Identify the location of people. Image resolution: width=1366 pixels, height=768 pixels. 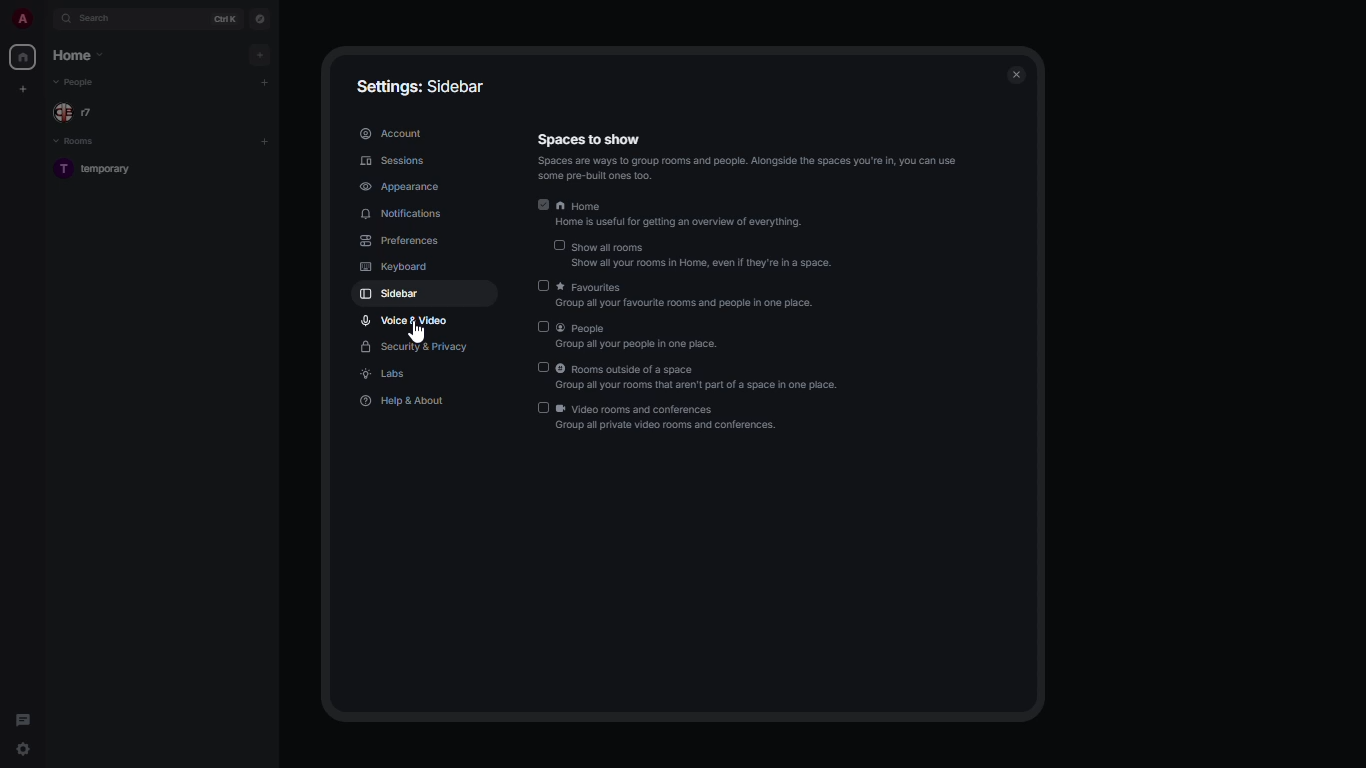
(80, 113).